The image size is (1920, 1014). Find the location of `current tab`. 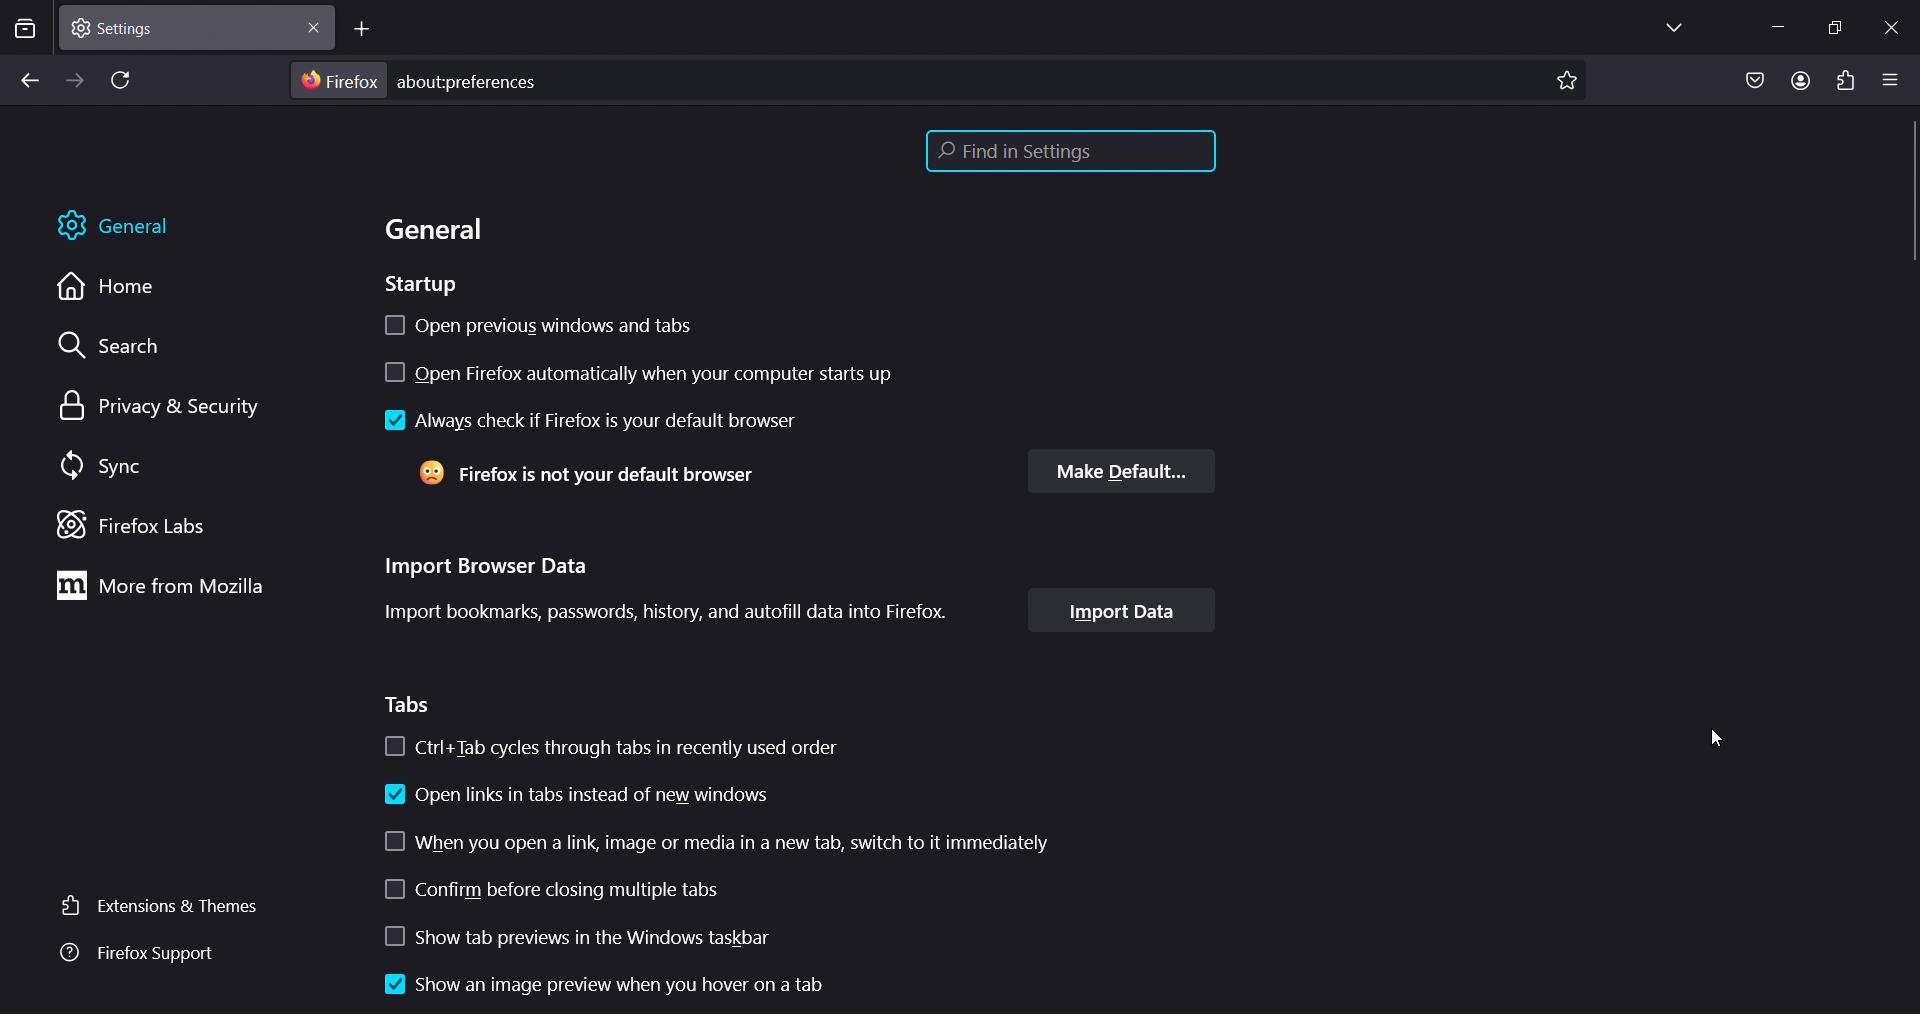

current tab is located at coordinates (193, 28).